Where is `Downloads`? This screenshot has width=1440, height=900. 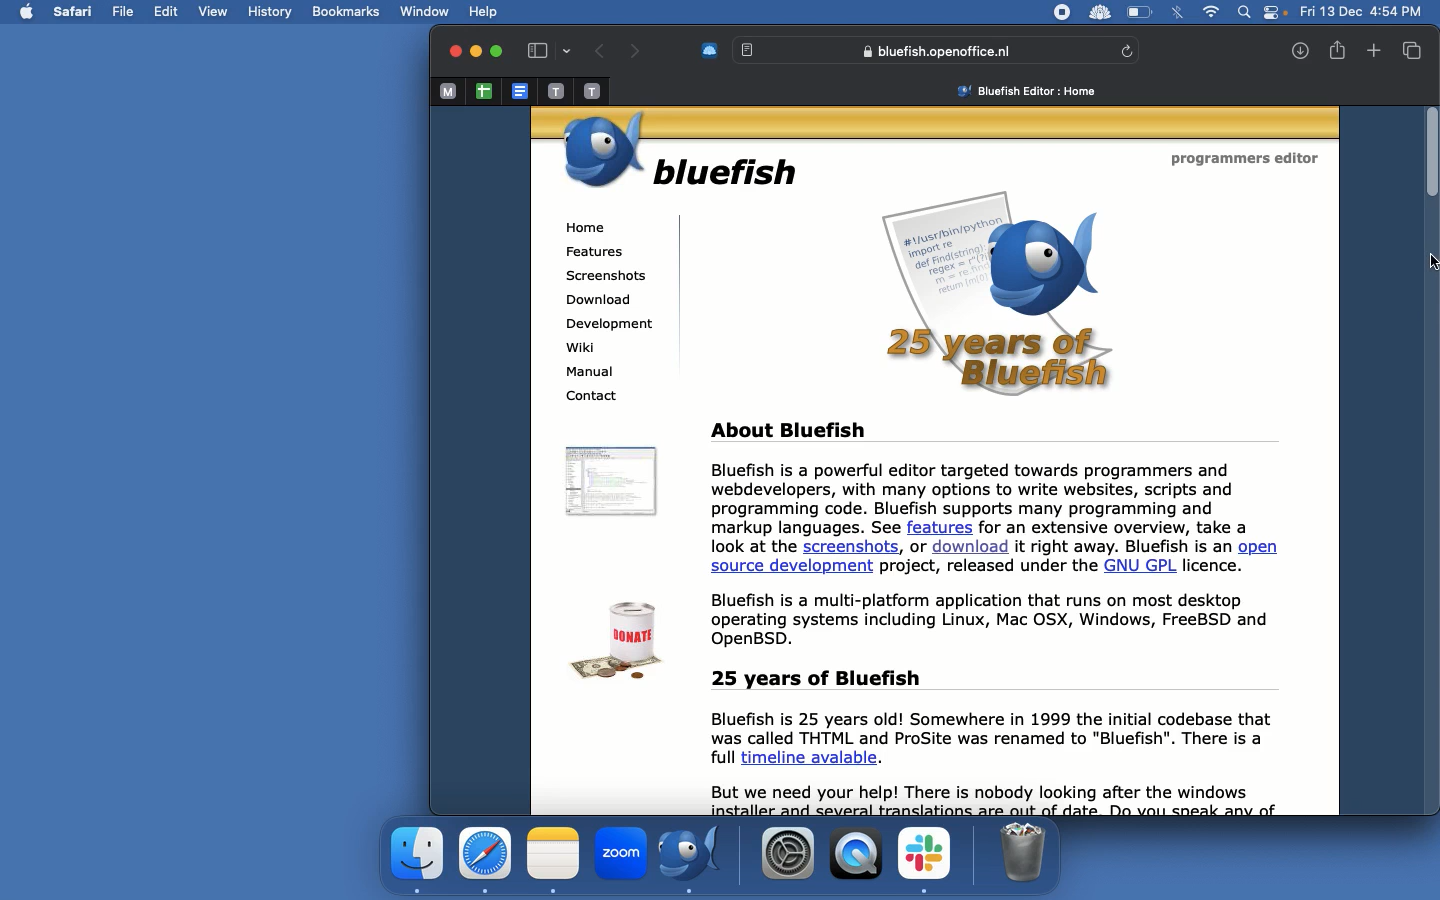 Downloads is located at coordinates (1302, 51).